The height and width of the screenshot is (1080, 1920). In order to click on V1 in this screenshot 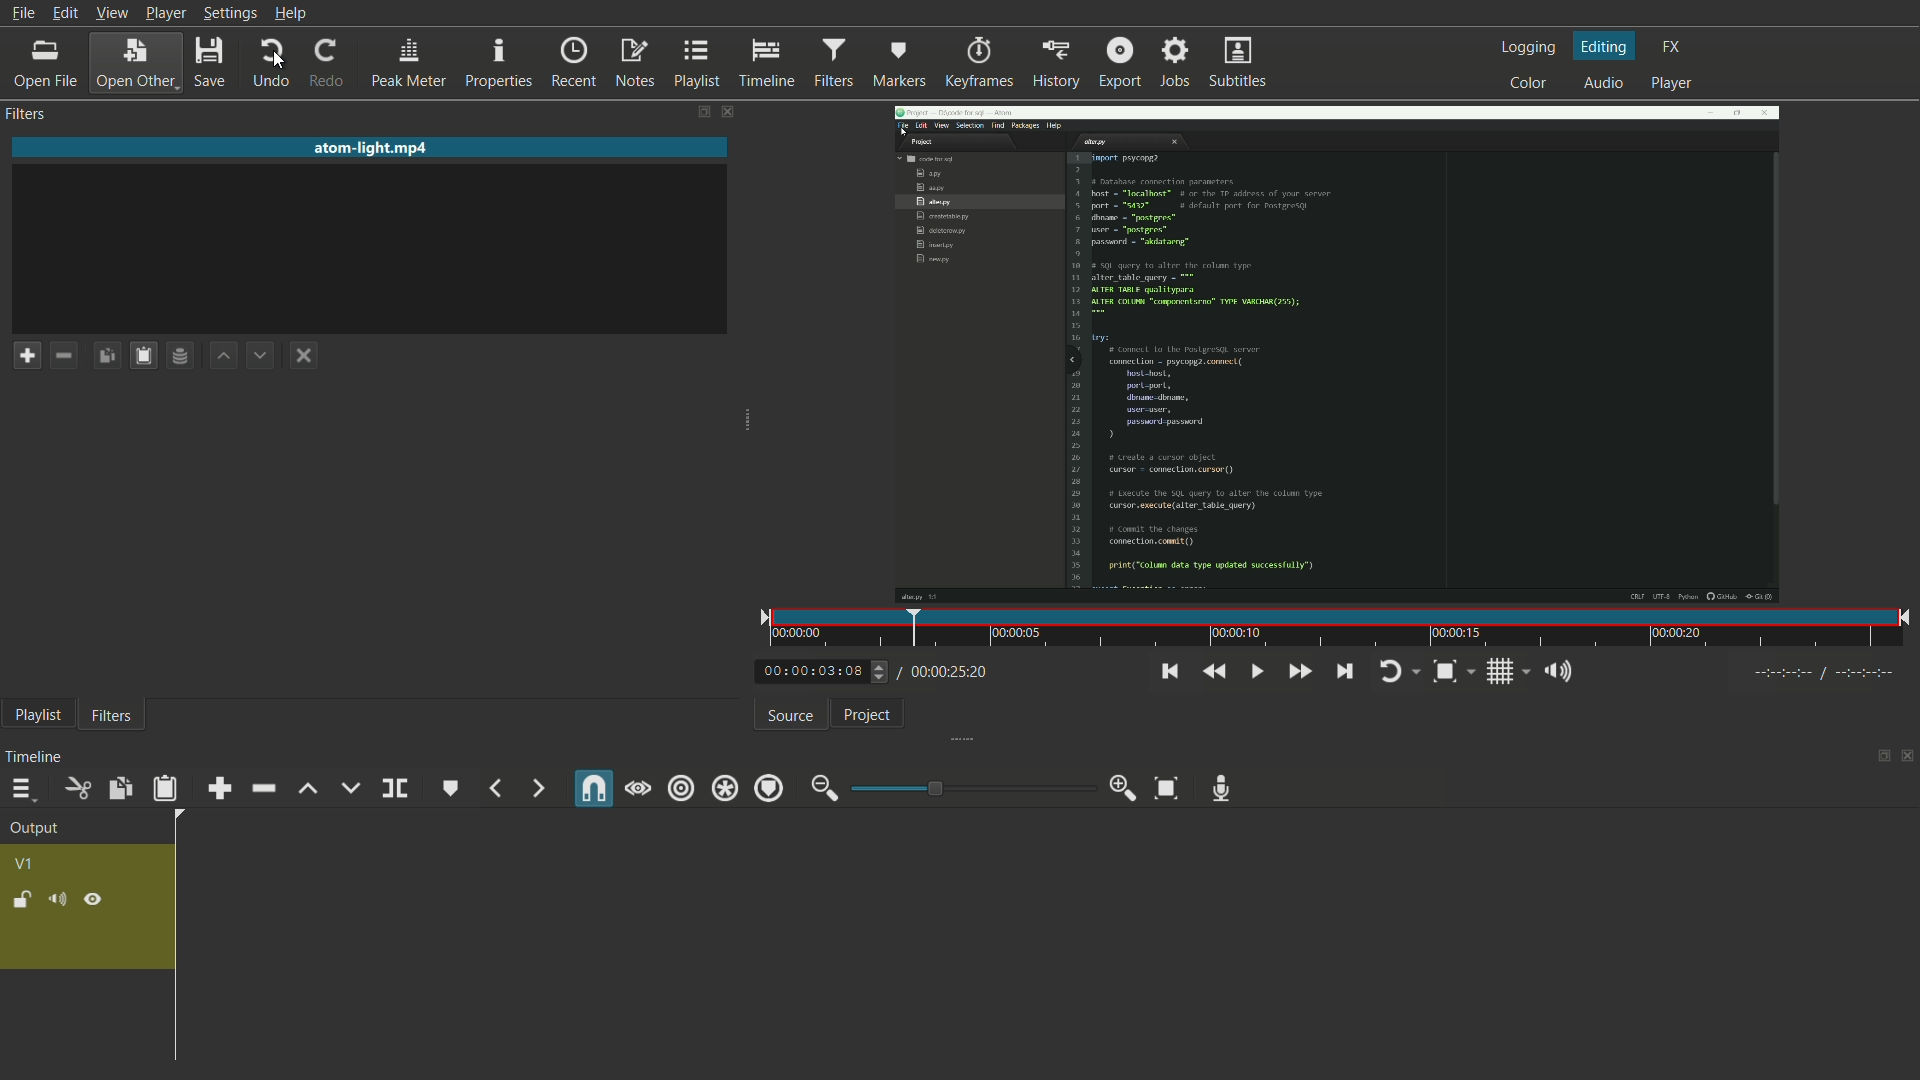, I will do `click(26, 864)`.